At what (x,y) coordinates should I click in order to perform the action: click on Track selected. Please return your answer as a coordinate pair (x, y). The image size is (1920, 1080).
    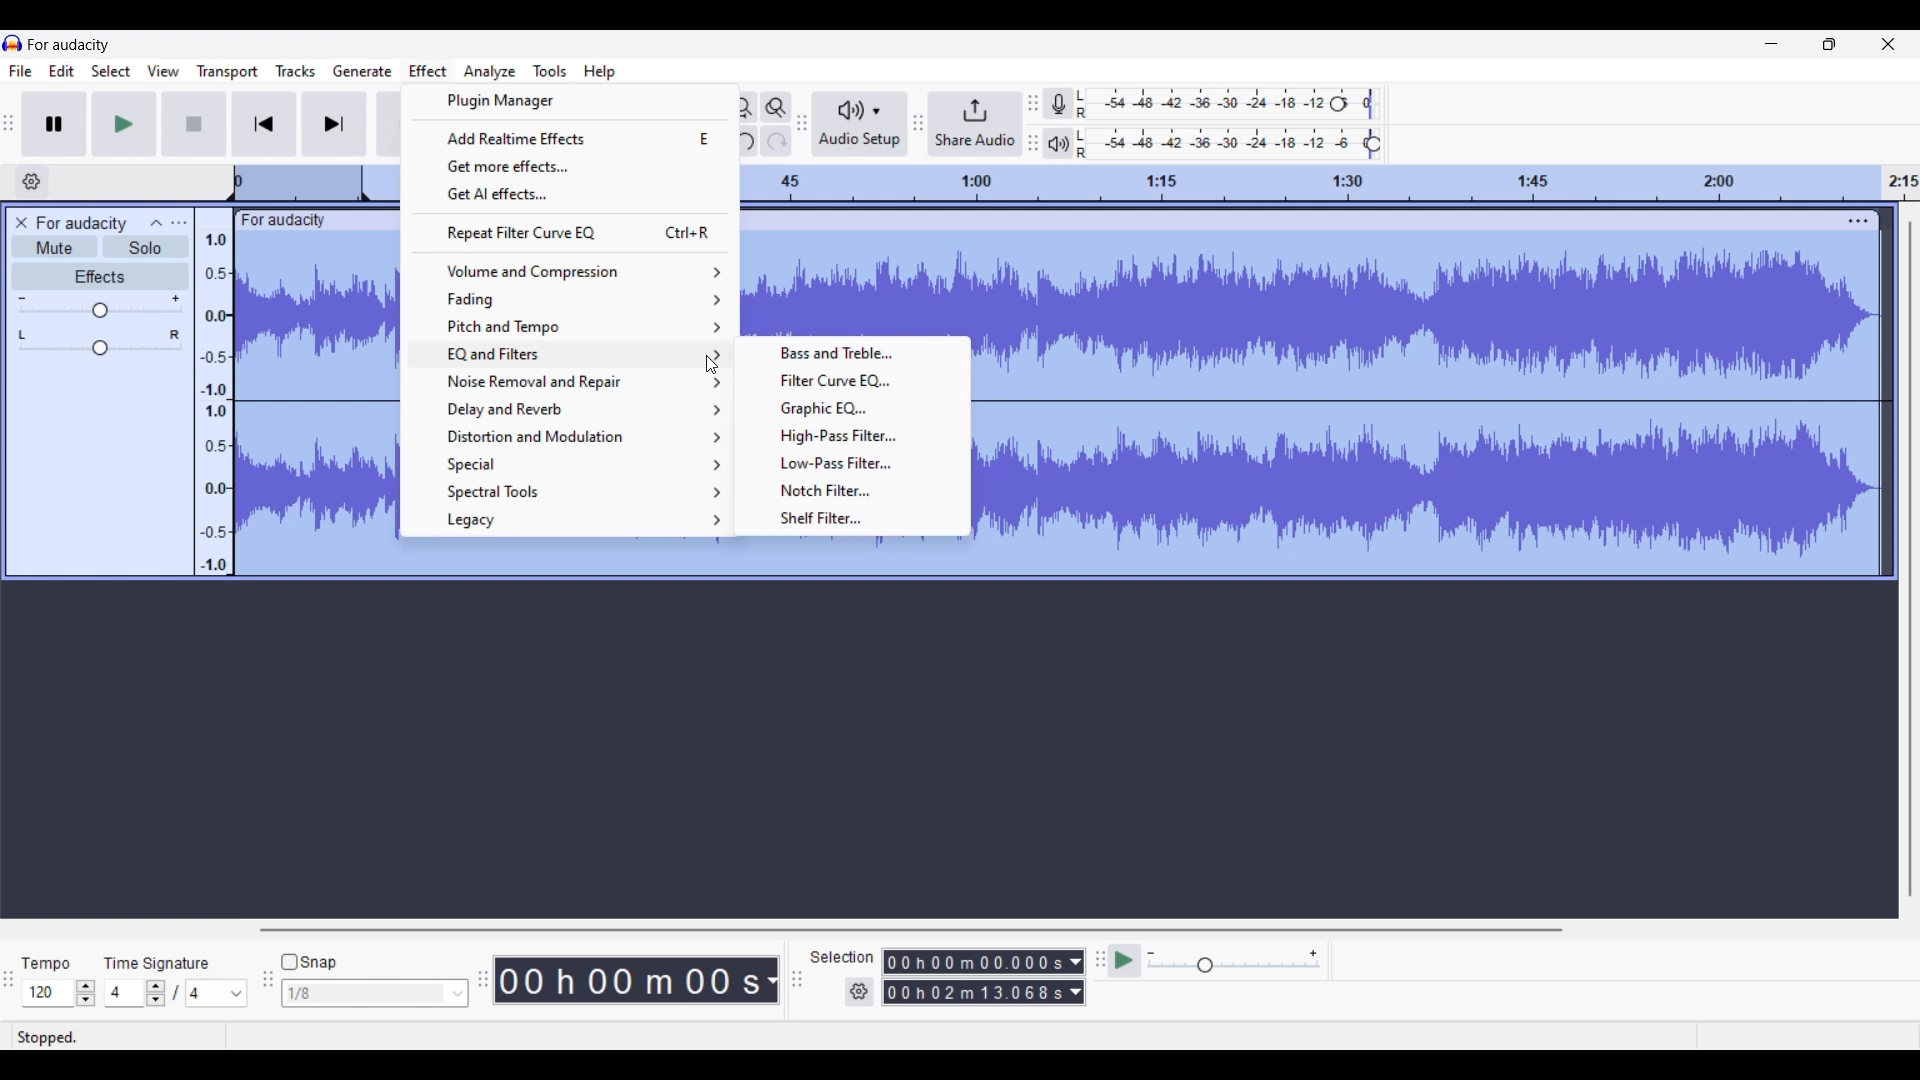
    Looking at the image, I should click on (1435, 406).